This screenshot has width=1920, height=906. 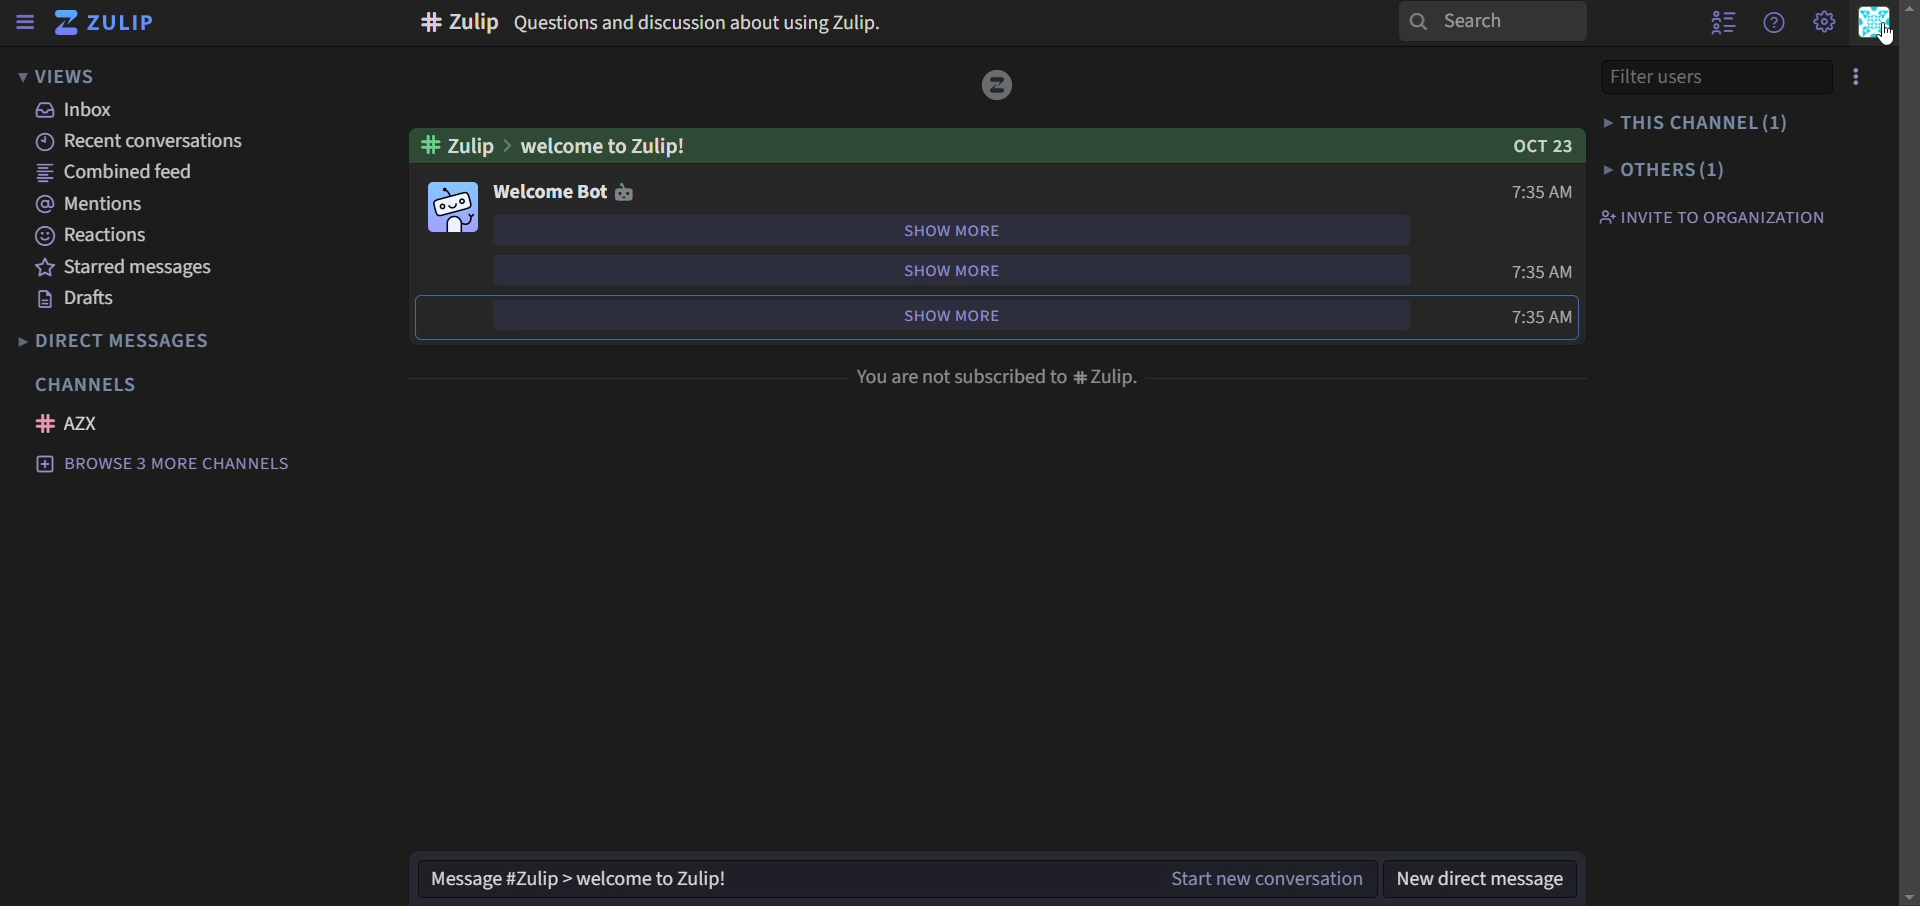 What do you see at coordinates (1492, 22) in the screenshot?
I see `search` at bounding box center [1492, 22].